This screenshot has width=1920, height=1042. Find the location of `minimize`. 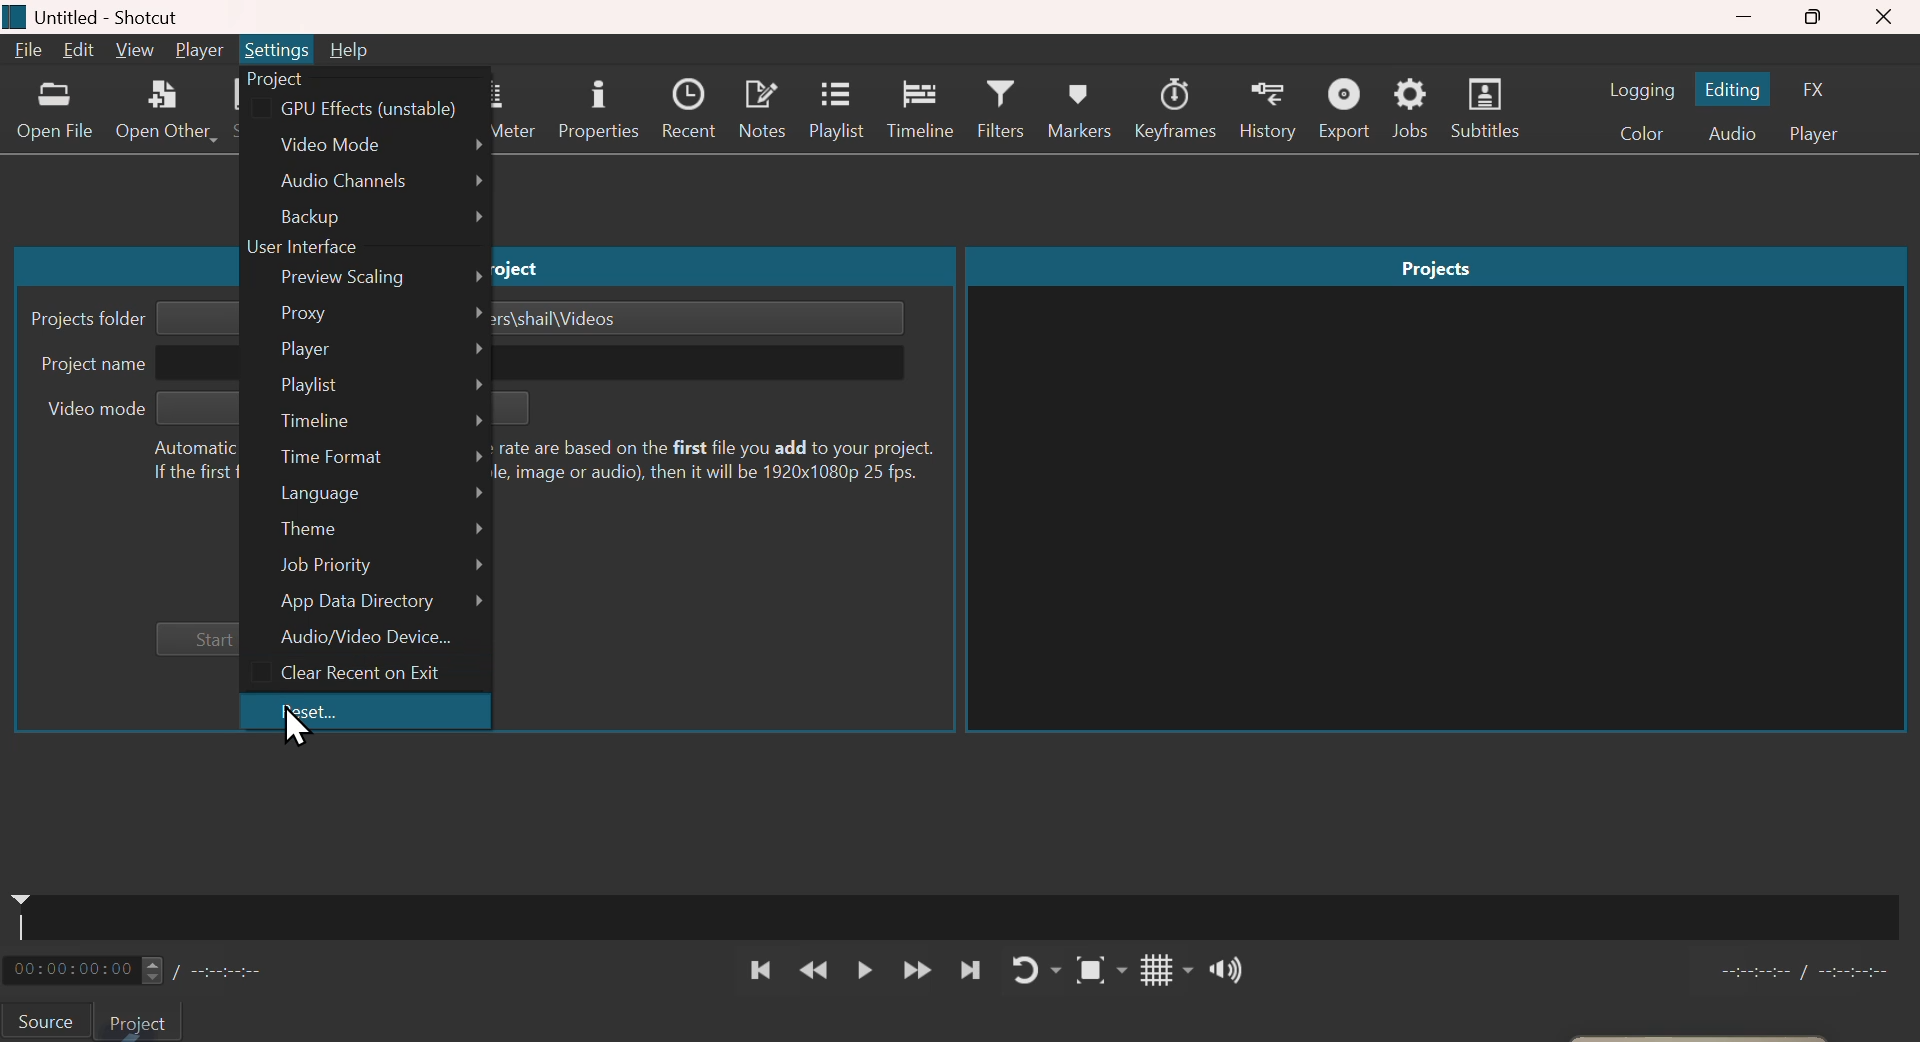

minimize is located at coordinates (1745, 17).